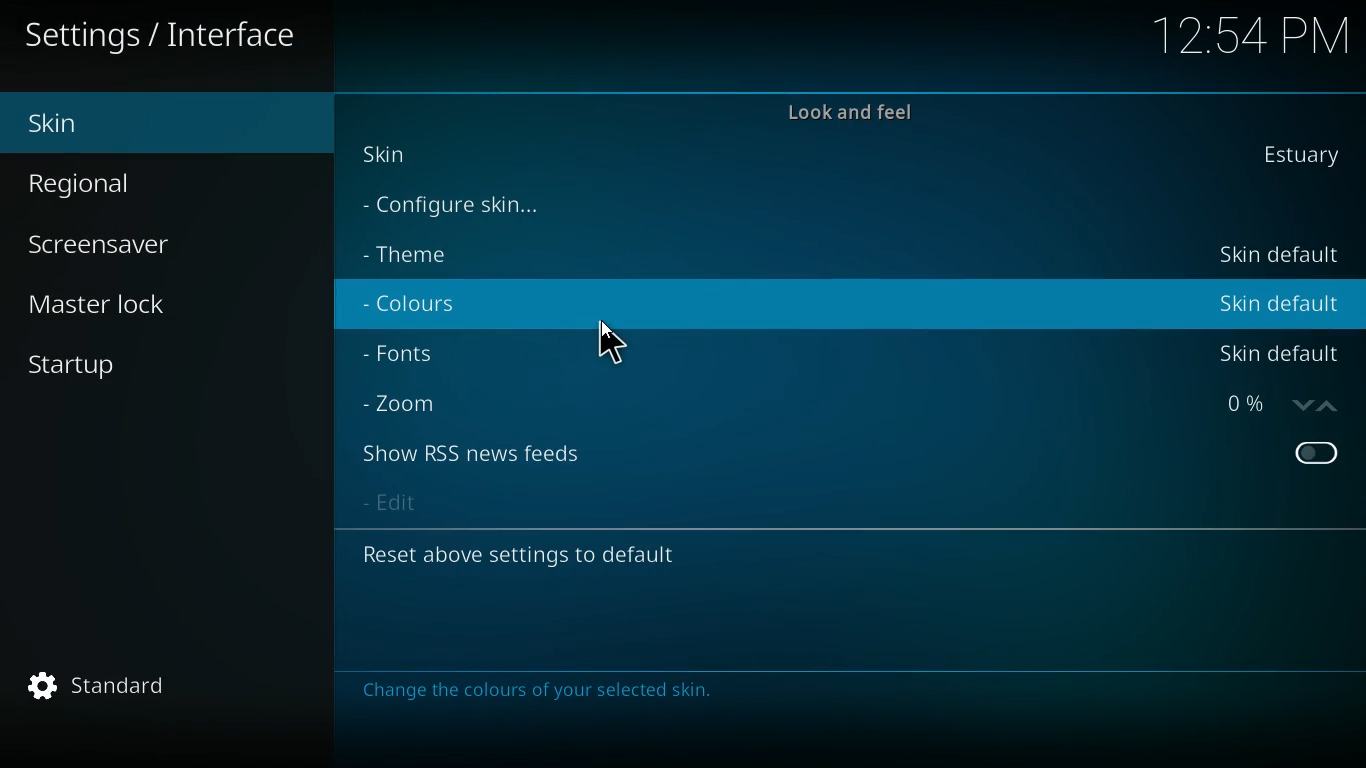 The width and height of the screenshot is (1366, 768). I want to click on colours, so click(428, 304).